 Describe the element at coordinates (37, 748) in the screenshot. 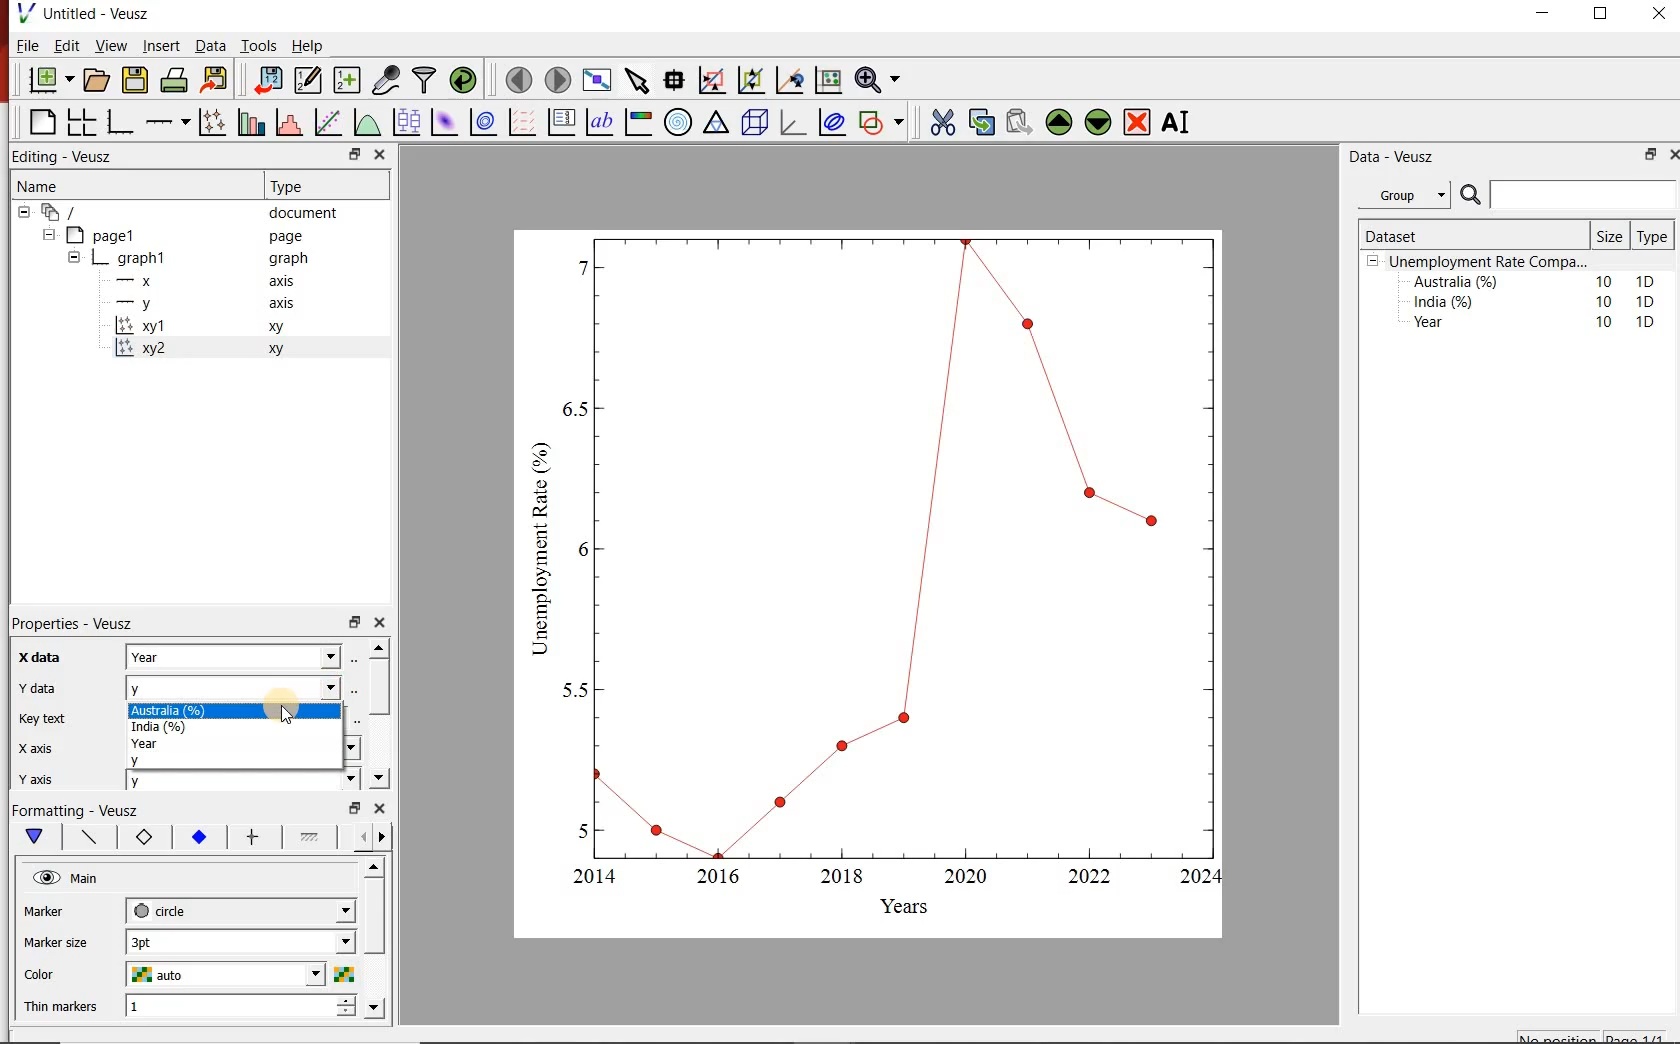

I see `x axis` at that location.